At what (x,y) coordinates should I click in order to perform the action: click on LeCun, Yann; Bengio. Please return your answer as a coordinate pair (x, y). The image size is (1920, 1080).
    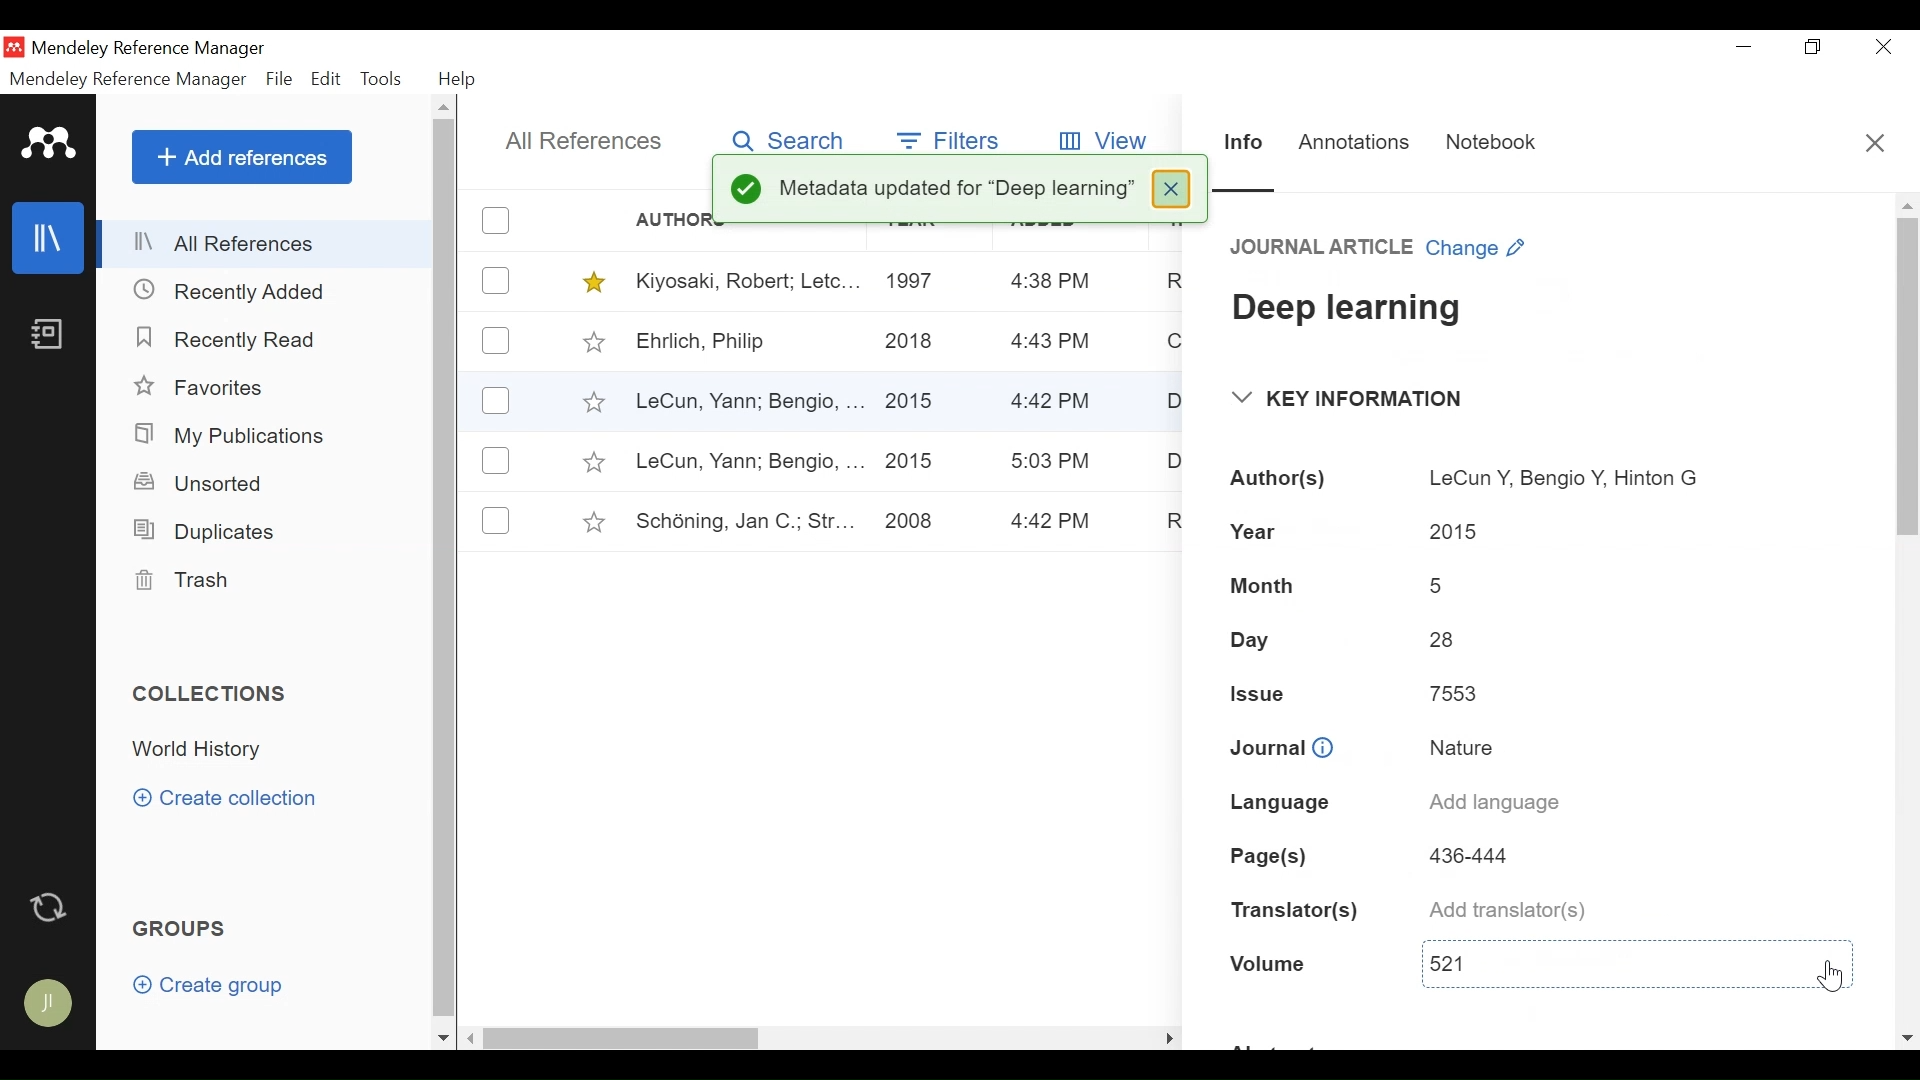
    Looking at the image, I should click on (748, 462).